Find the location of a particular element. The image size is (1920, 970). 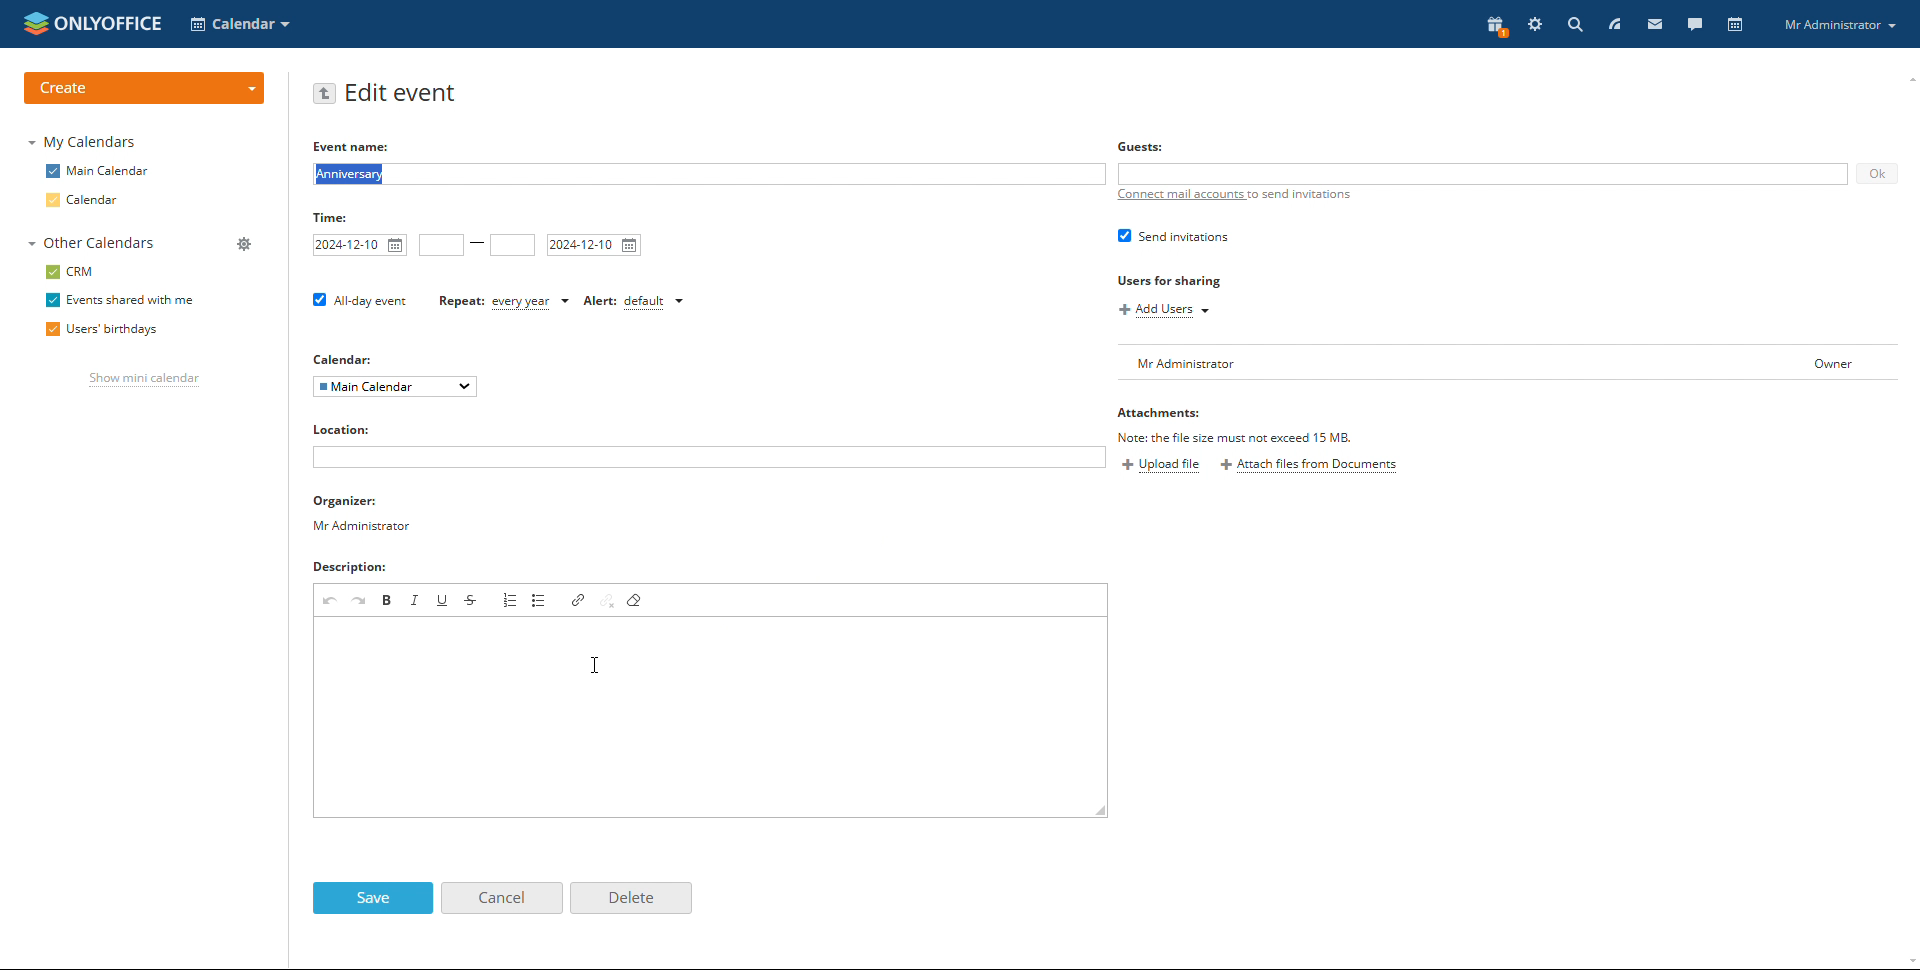

Location: is located at coordinates (344, 428).